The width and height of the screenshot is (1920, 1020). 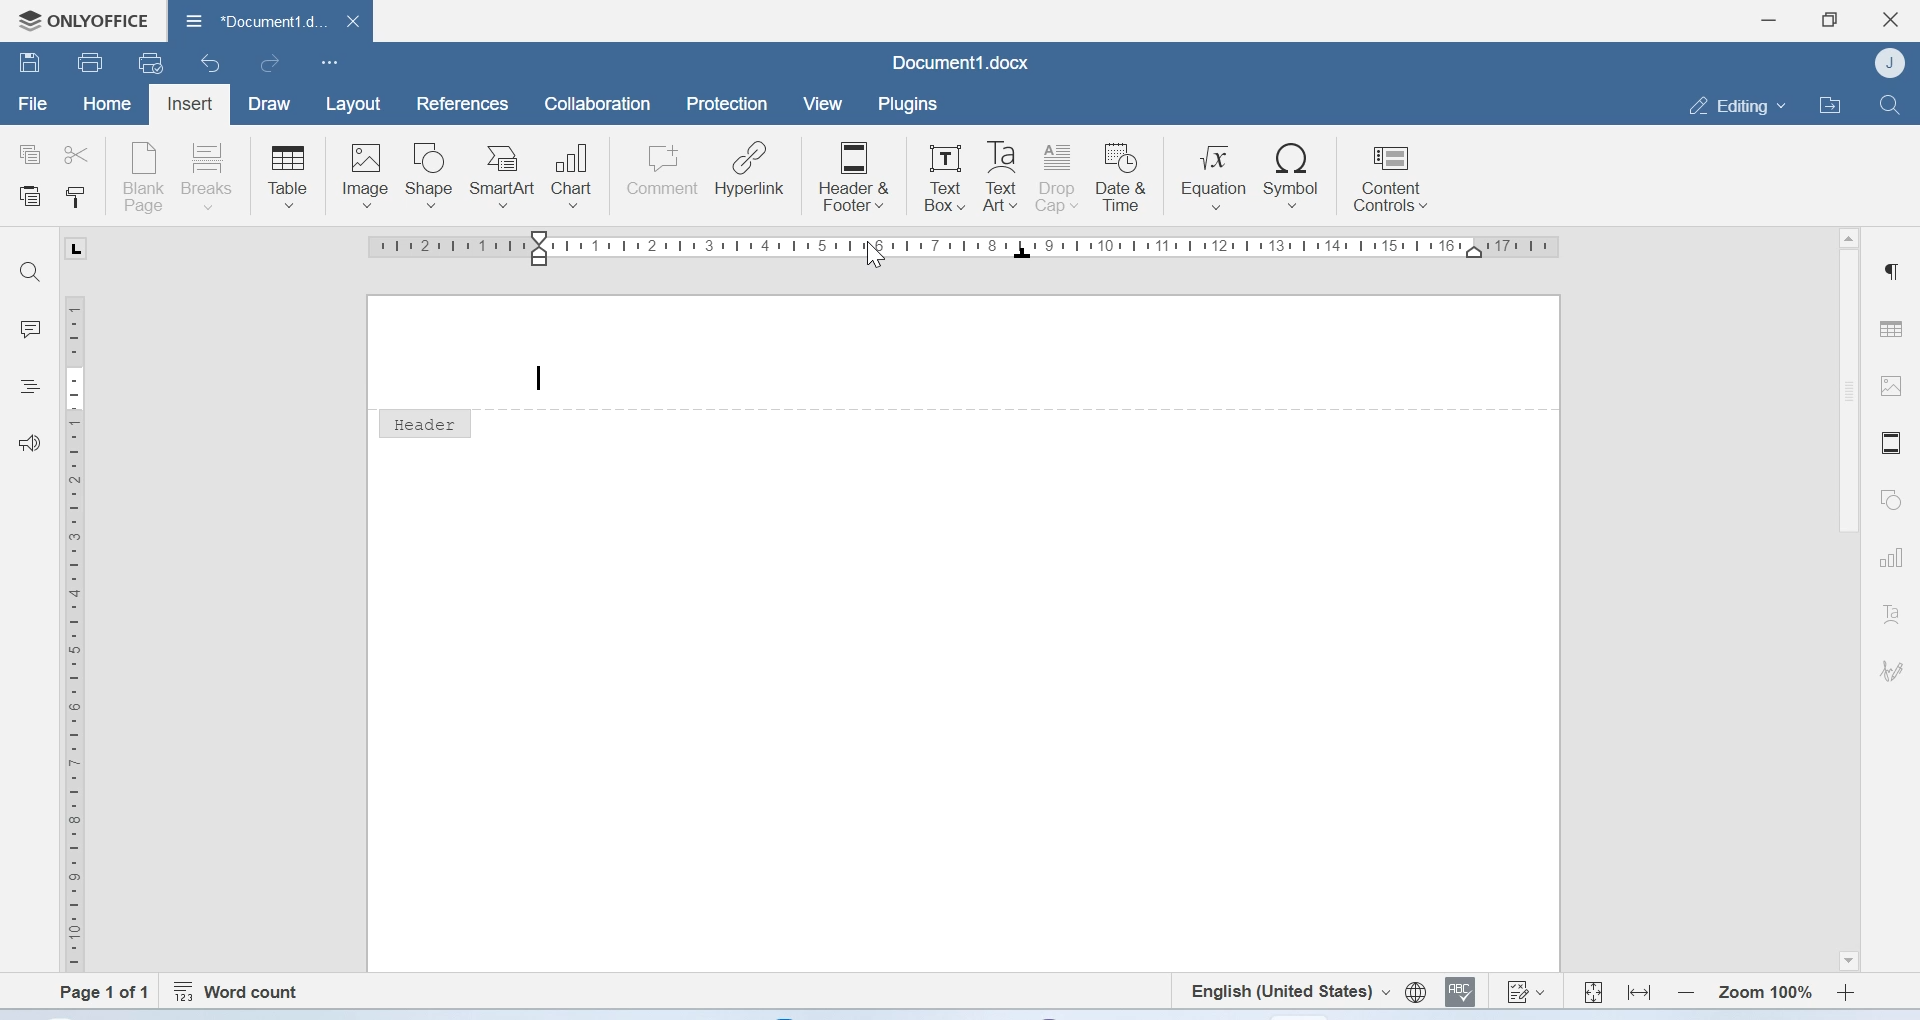 What do you see at coordinates (213, 65) in the screenshot?
I see `Undo` at bounding box center [213, 65].